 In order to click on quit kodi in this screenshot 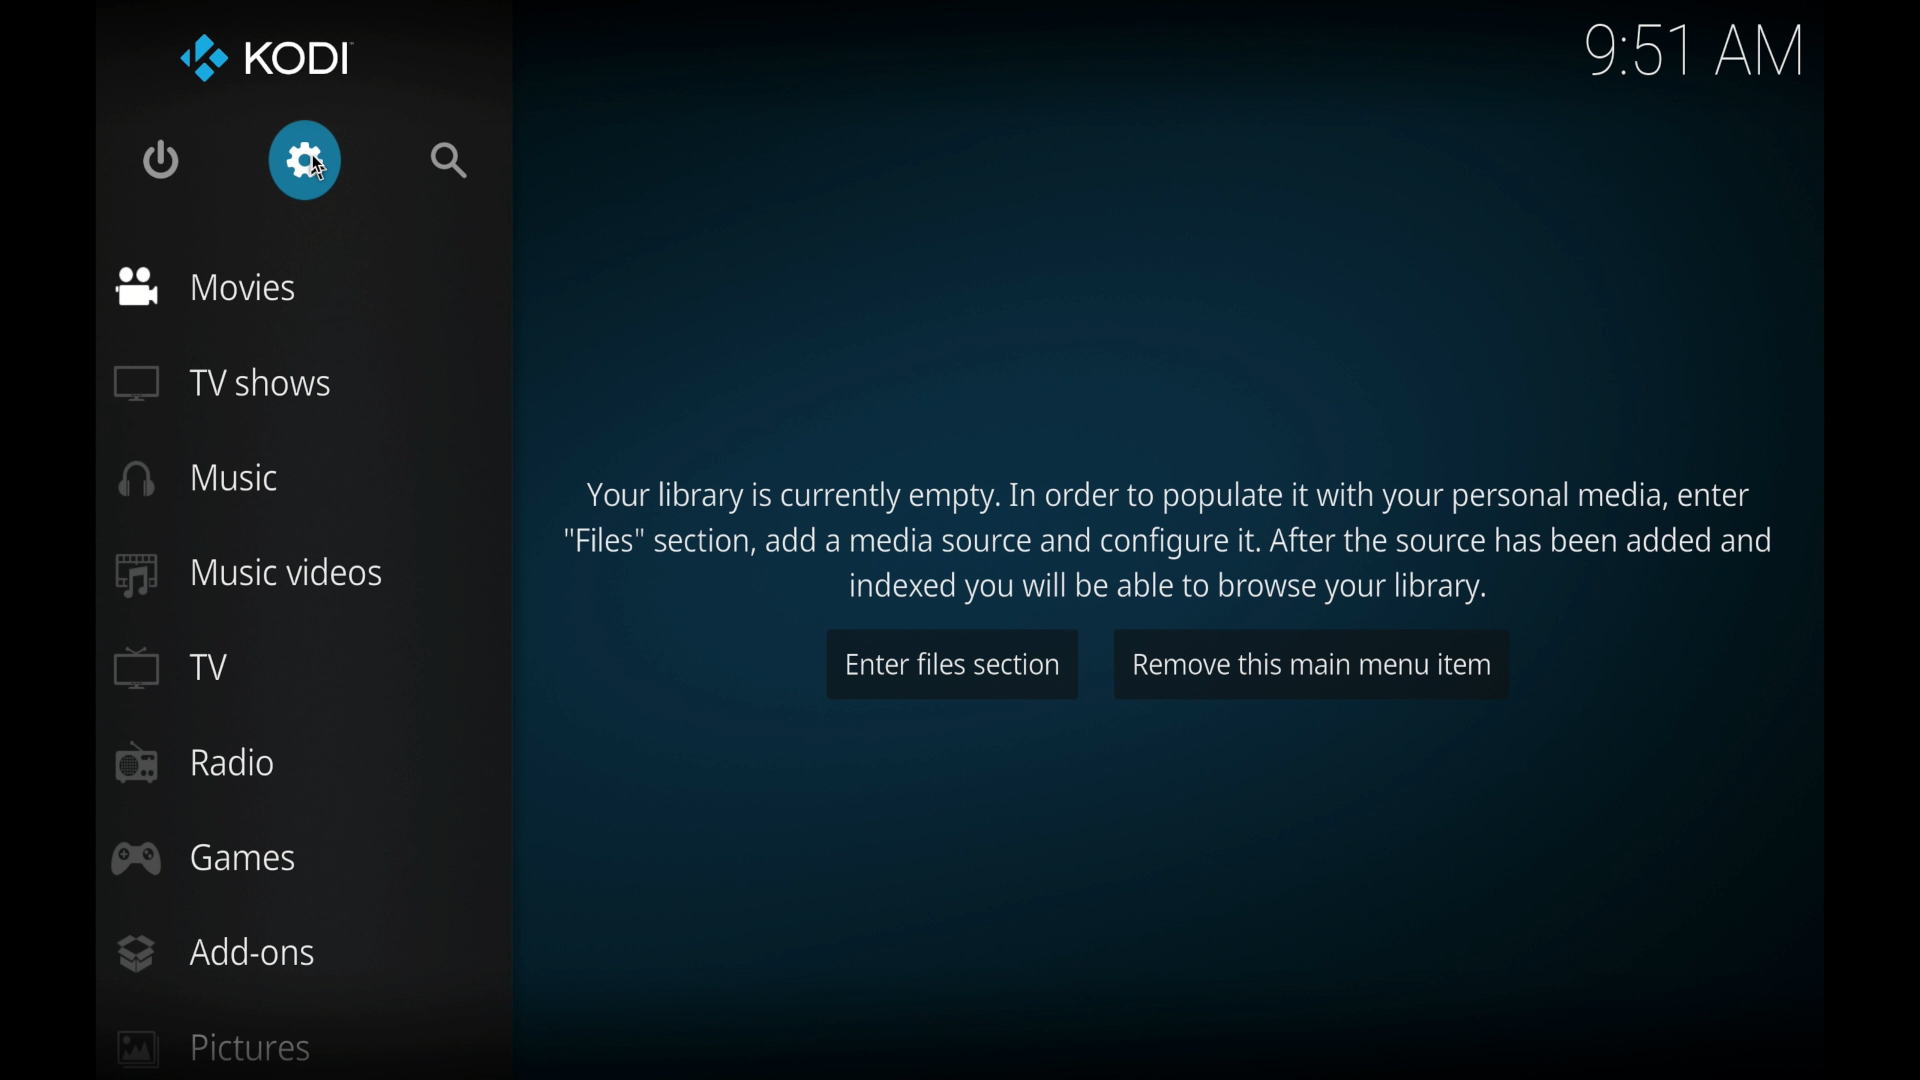, I will do `click(162, 159)`.